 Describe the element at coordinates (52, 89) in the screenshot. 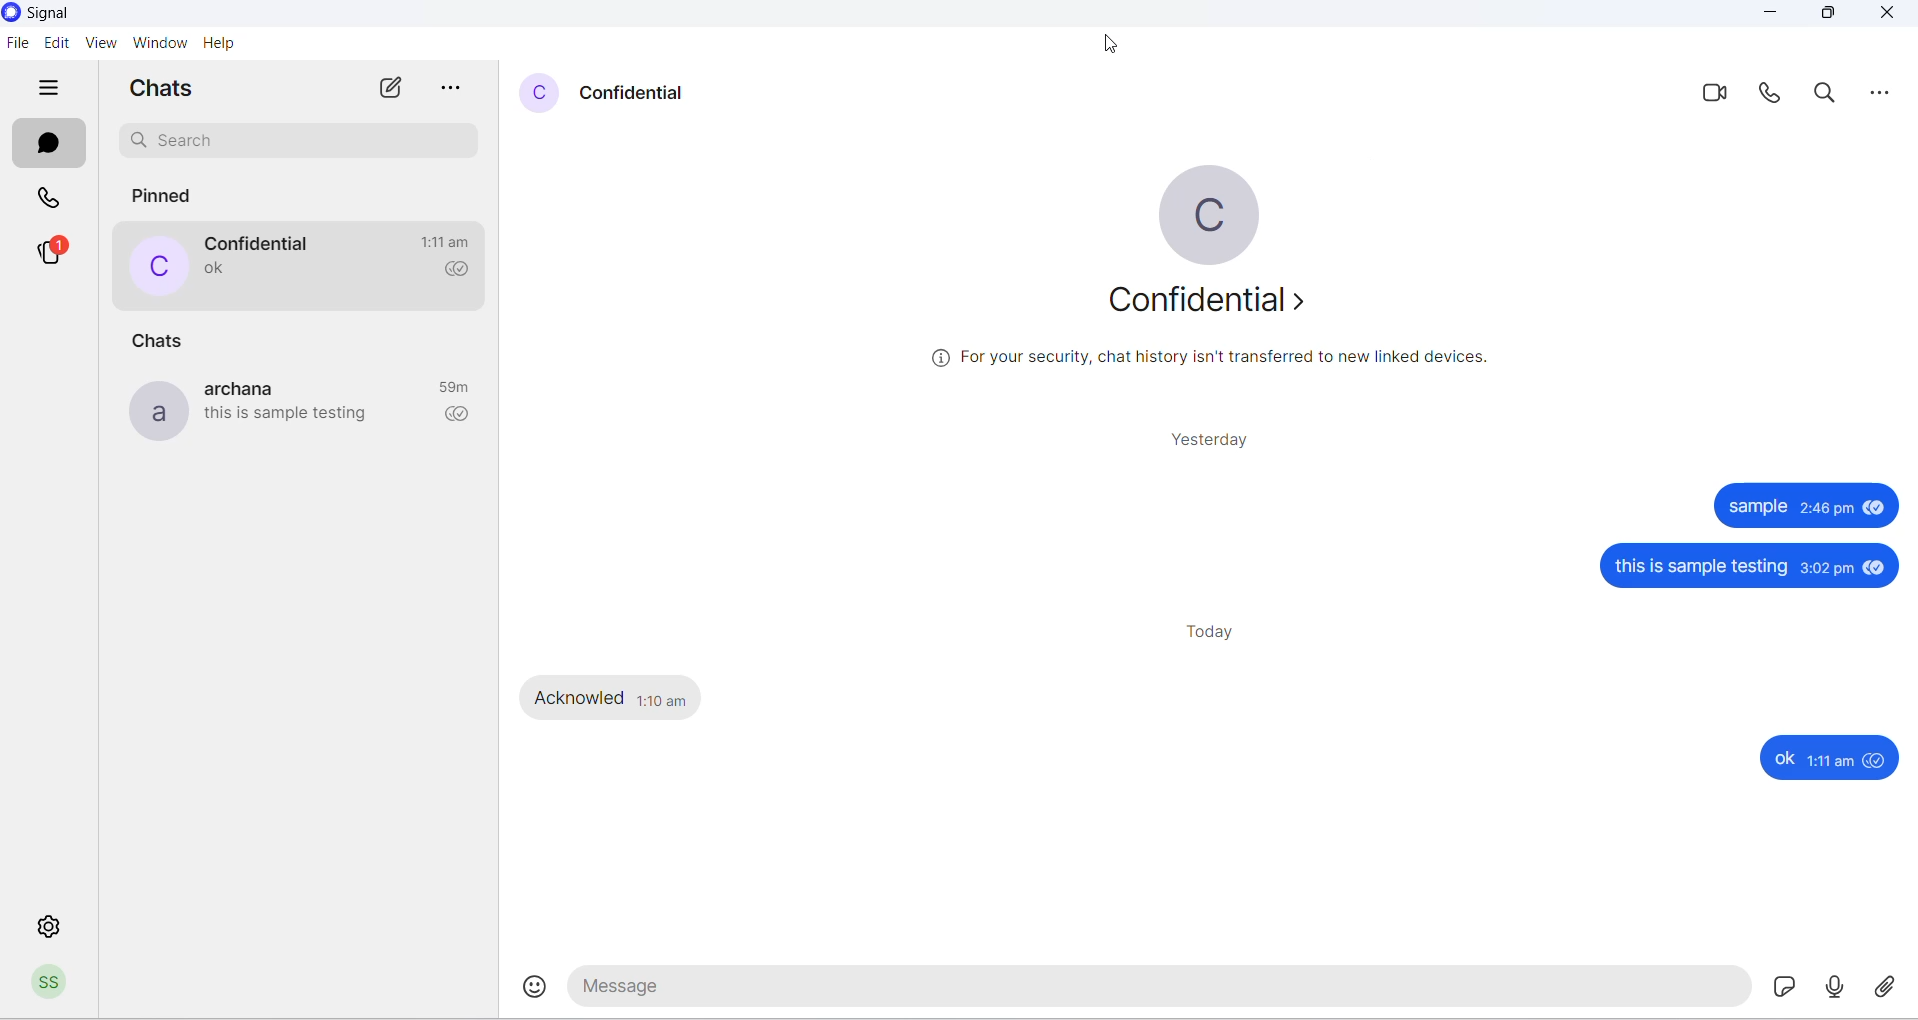

I see `hide` at that location.